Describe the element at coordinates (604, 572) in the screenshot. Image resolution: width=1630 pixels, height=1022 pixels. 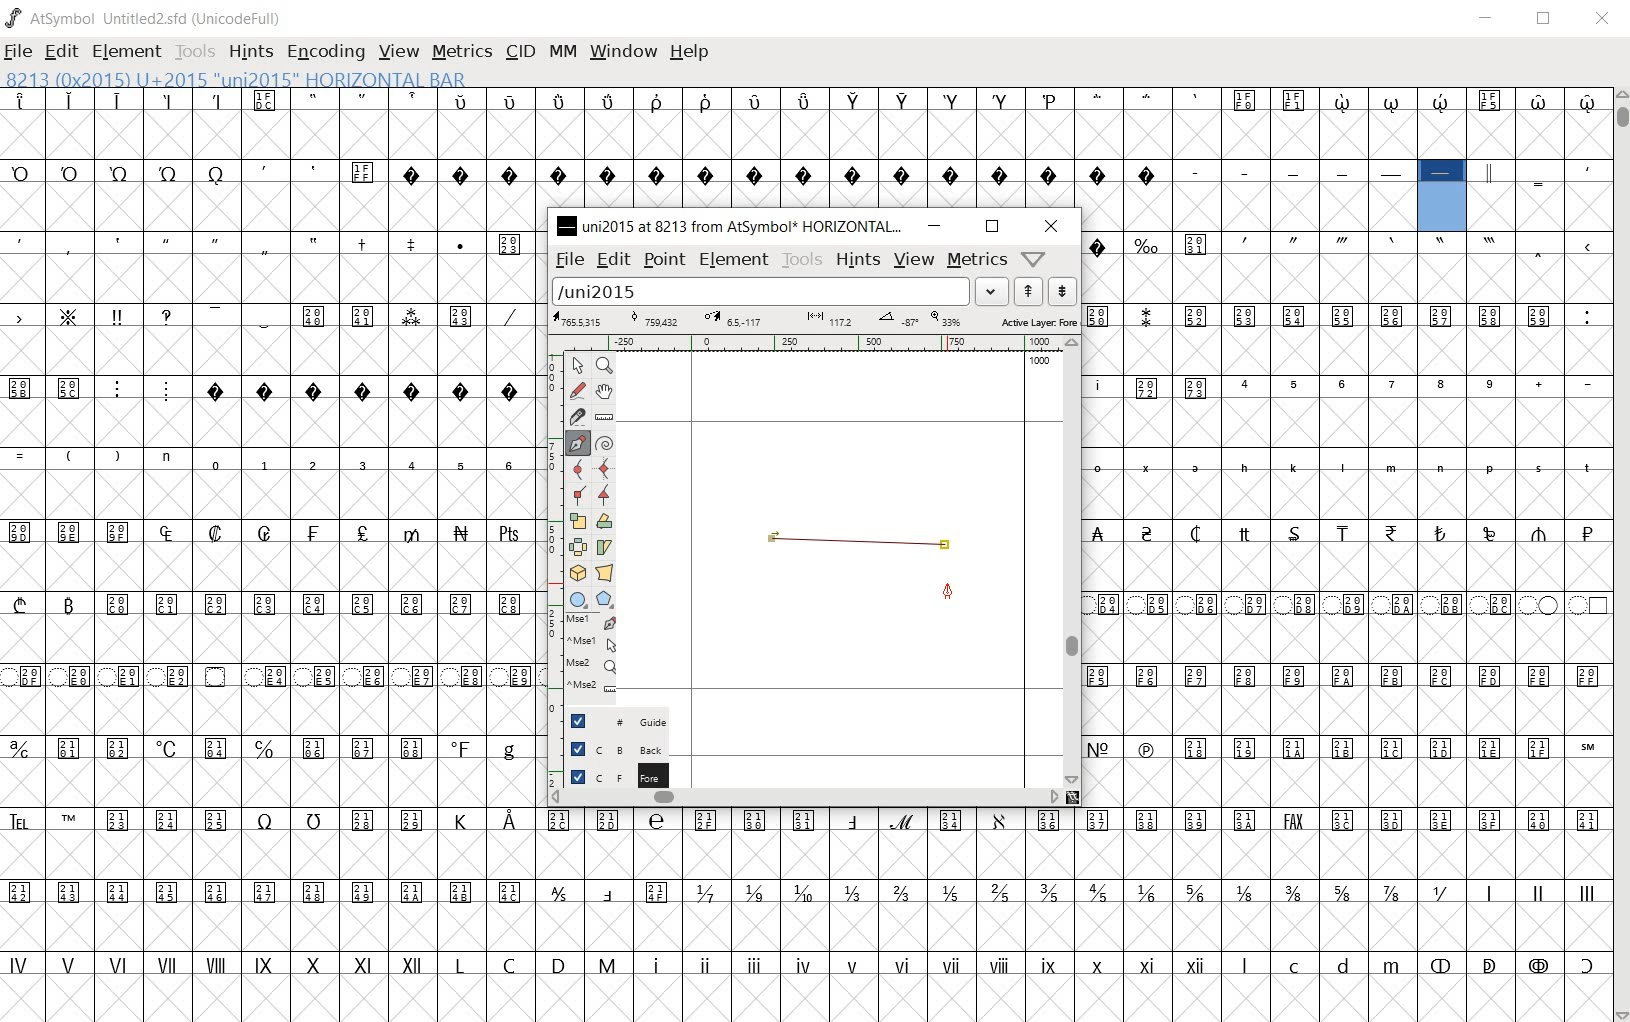
I see `perform a perspective transformation on the selection` at that location.